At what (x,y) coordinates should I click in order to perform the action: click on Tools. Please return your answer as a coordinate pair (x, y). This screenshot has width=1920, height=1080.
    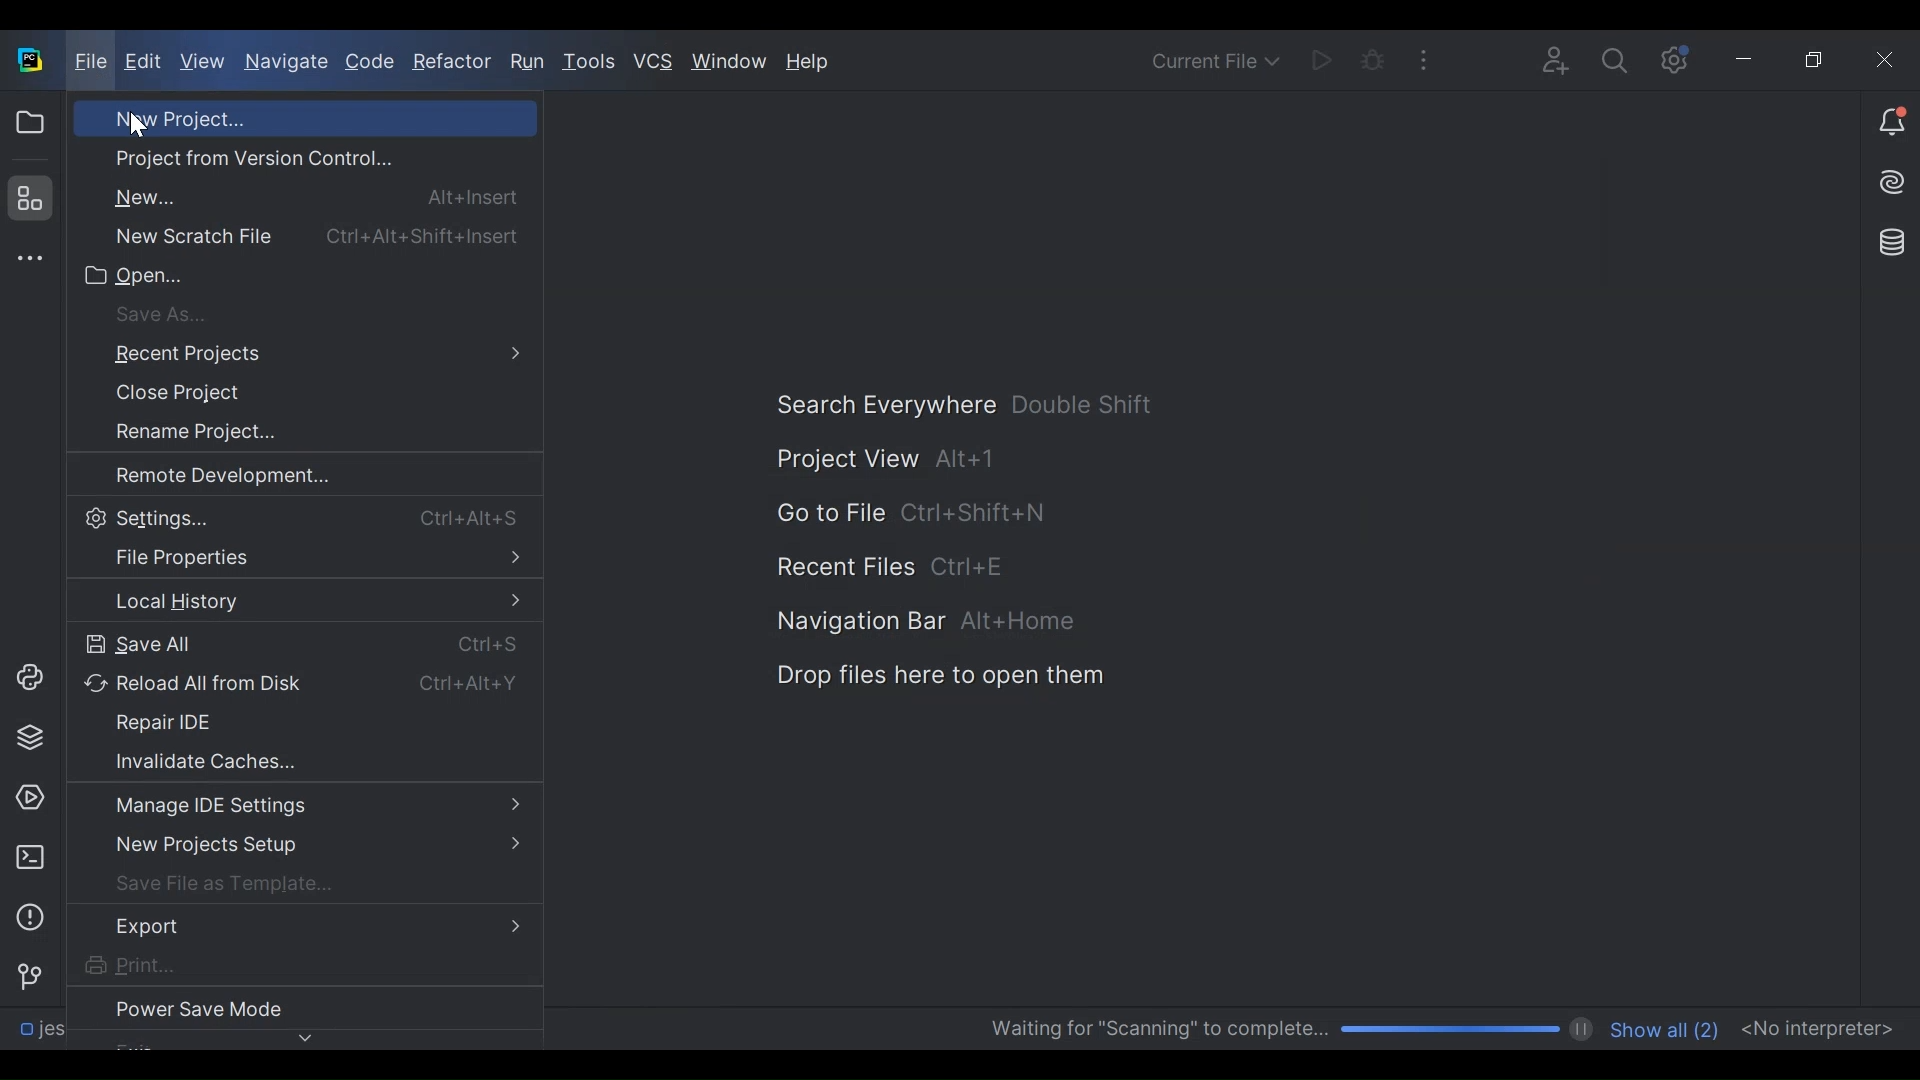
    Looking at the image, I should click on (588, 60).